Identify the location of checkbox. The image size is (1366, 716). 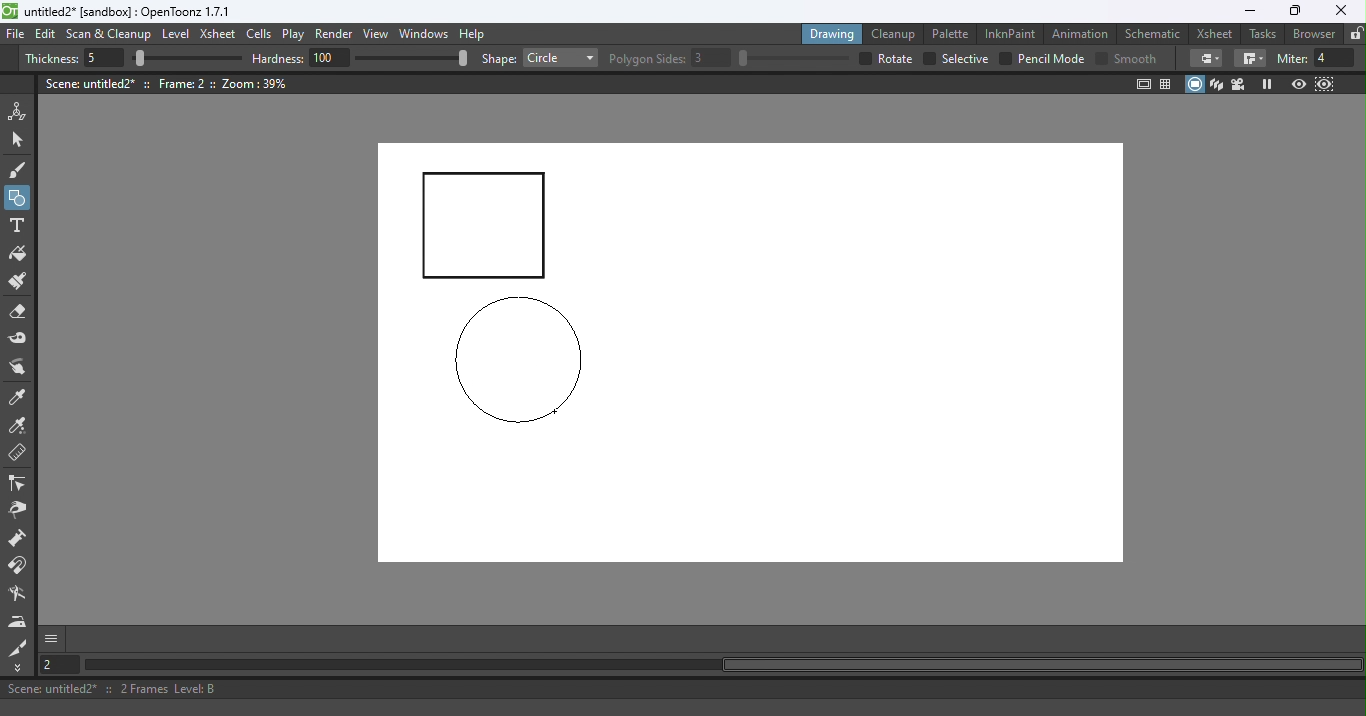
(928, 59).